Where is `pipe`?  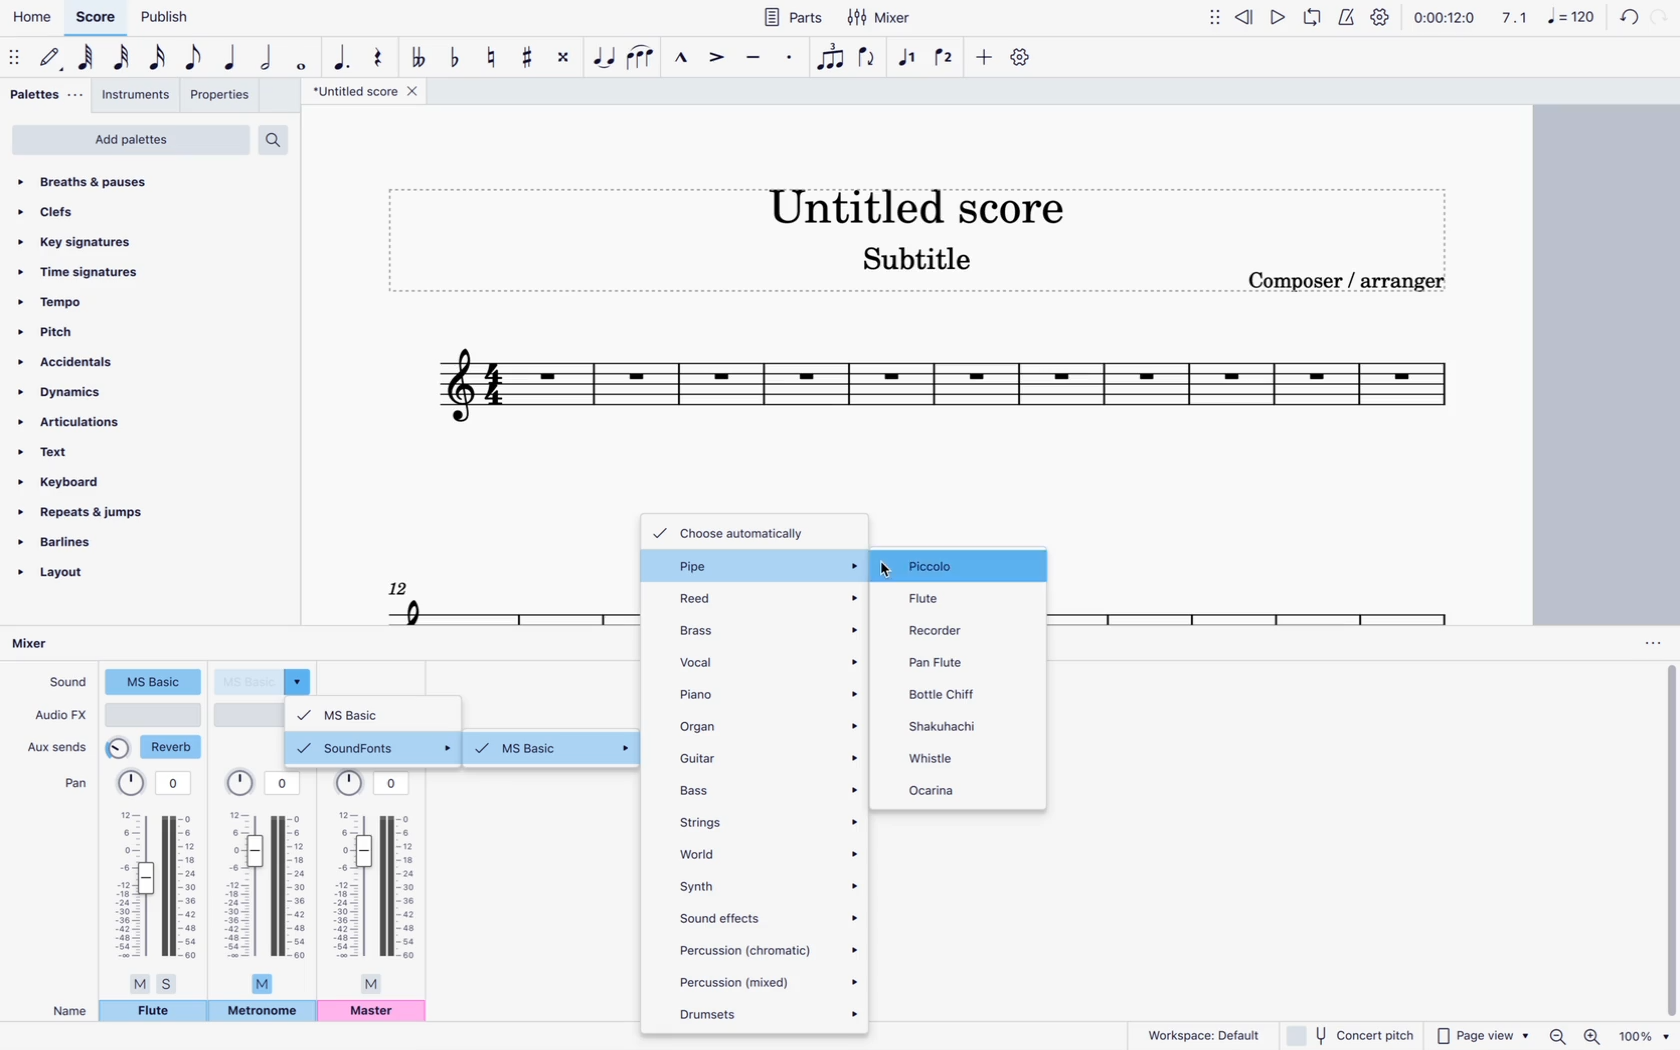
pipe is located at coordinates (765, 568).